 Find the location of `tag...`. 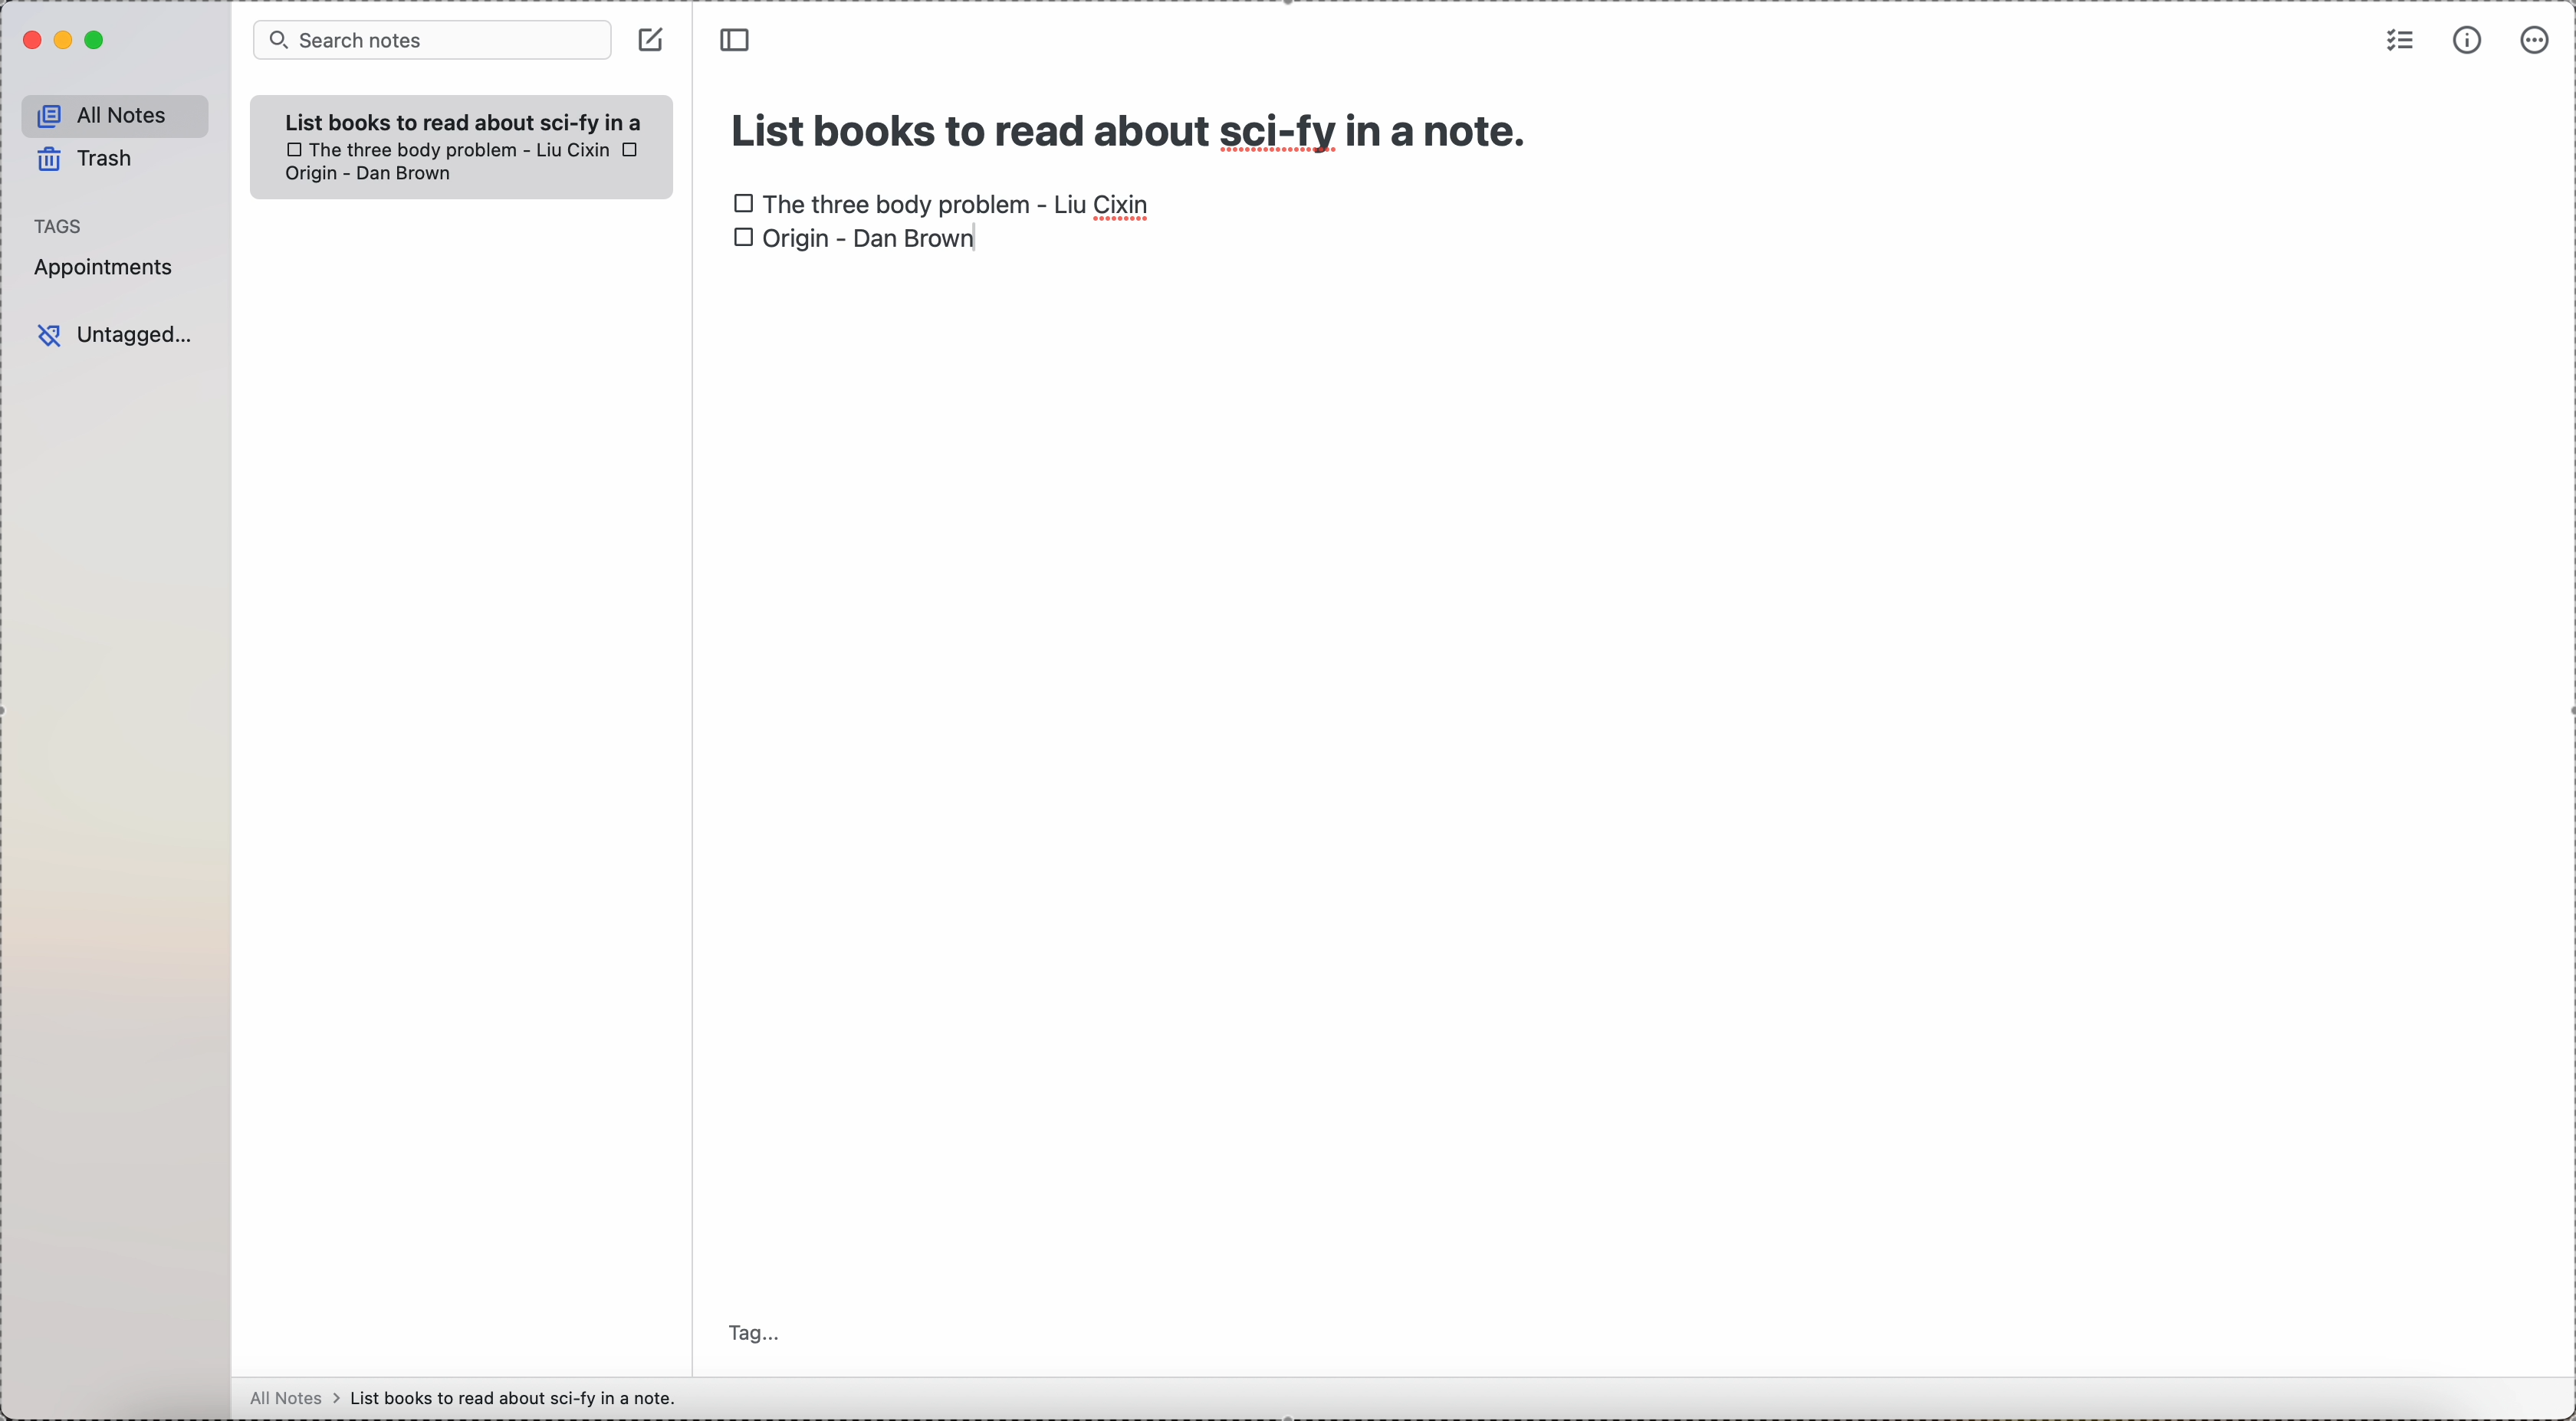

tag... is located at coordinates (757, 1335).